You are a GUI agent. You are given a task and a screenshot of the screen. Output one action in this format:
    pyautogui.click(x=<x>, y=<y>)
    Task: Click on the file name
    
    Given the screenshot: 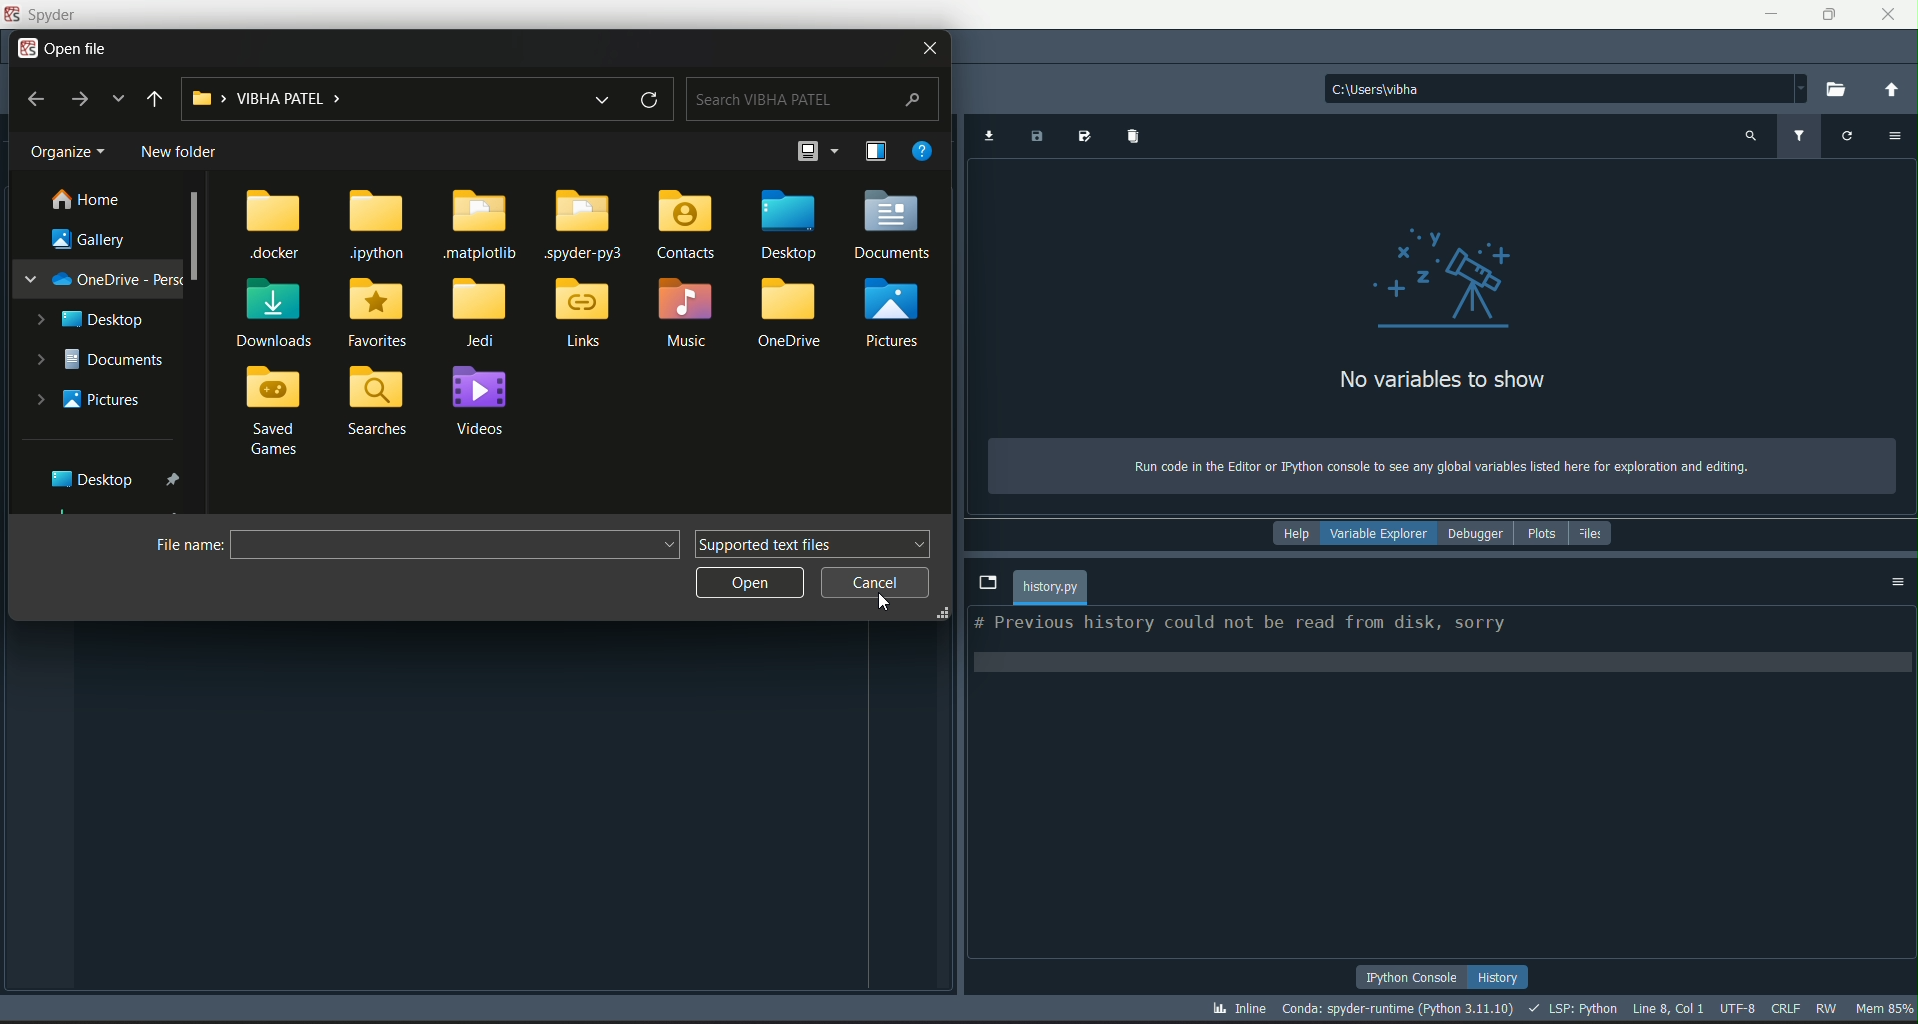 What is the action you would take?
    pyautogui.click(x=1051, y=587)
    